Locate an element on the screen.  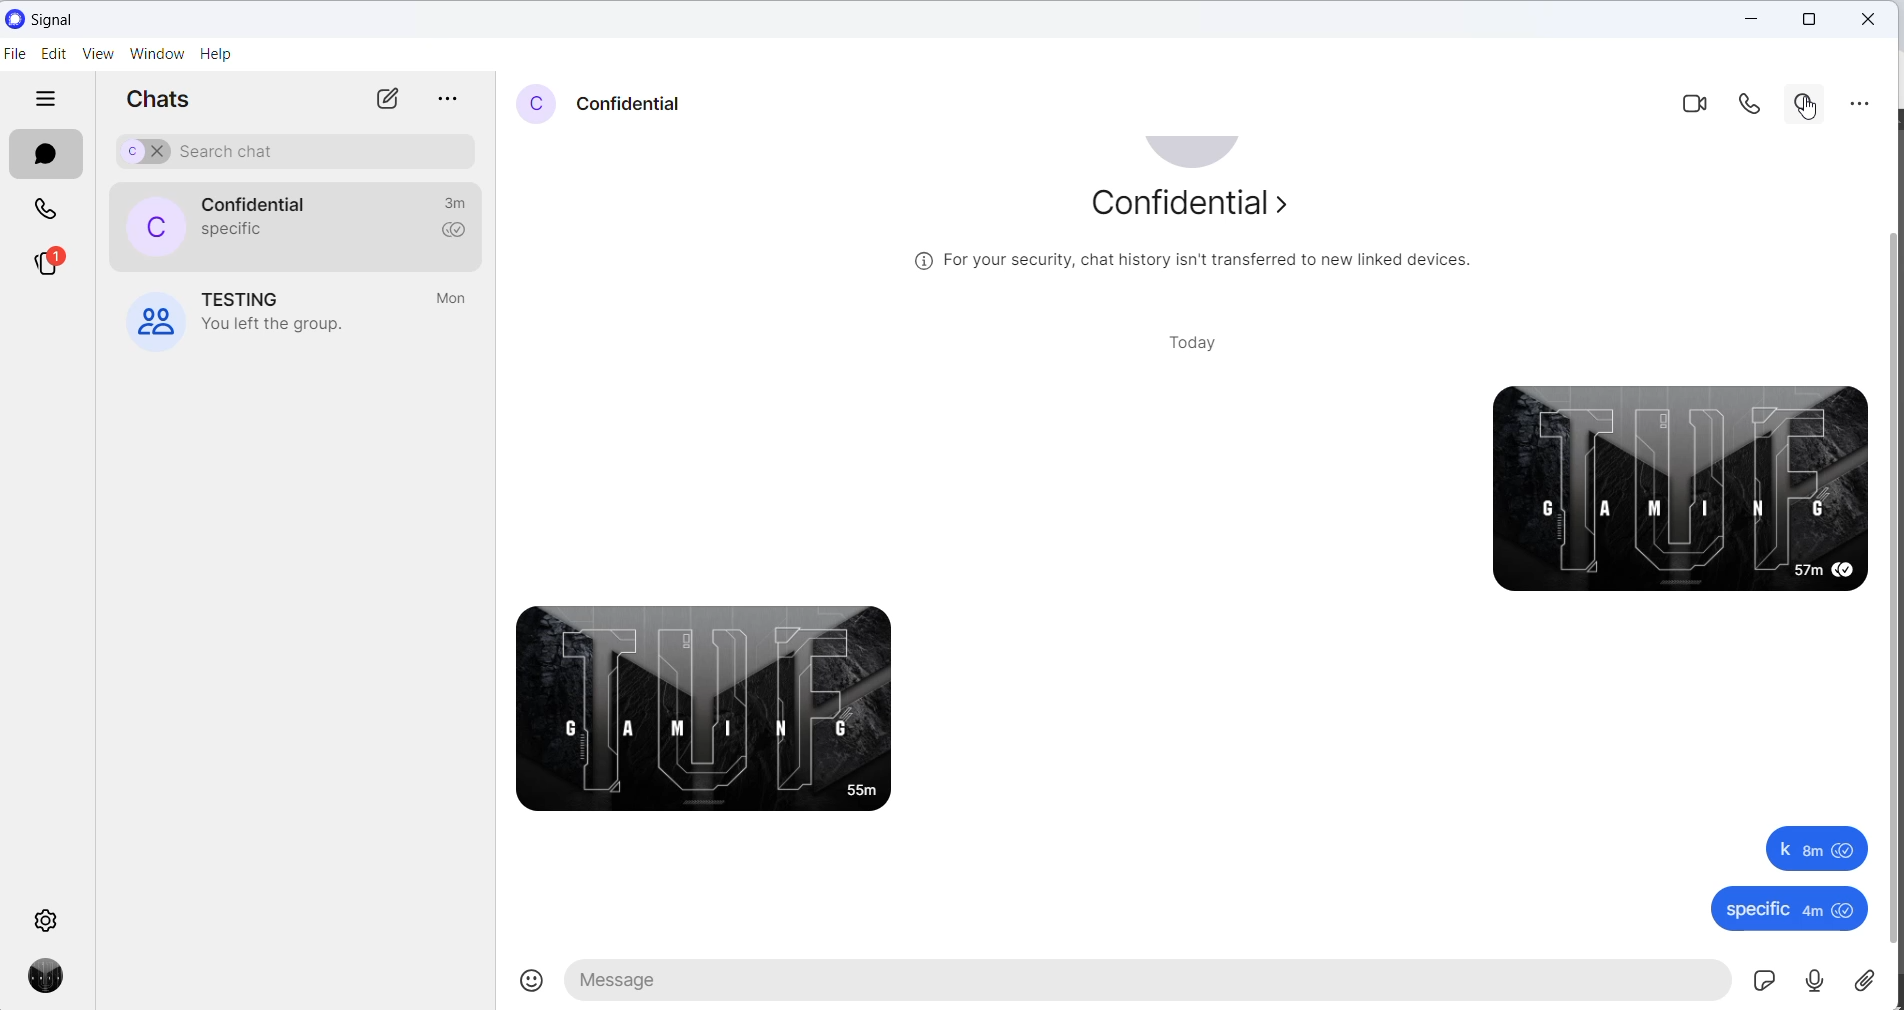
profile picture is located at coordinates (534, 105).